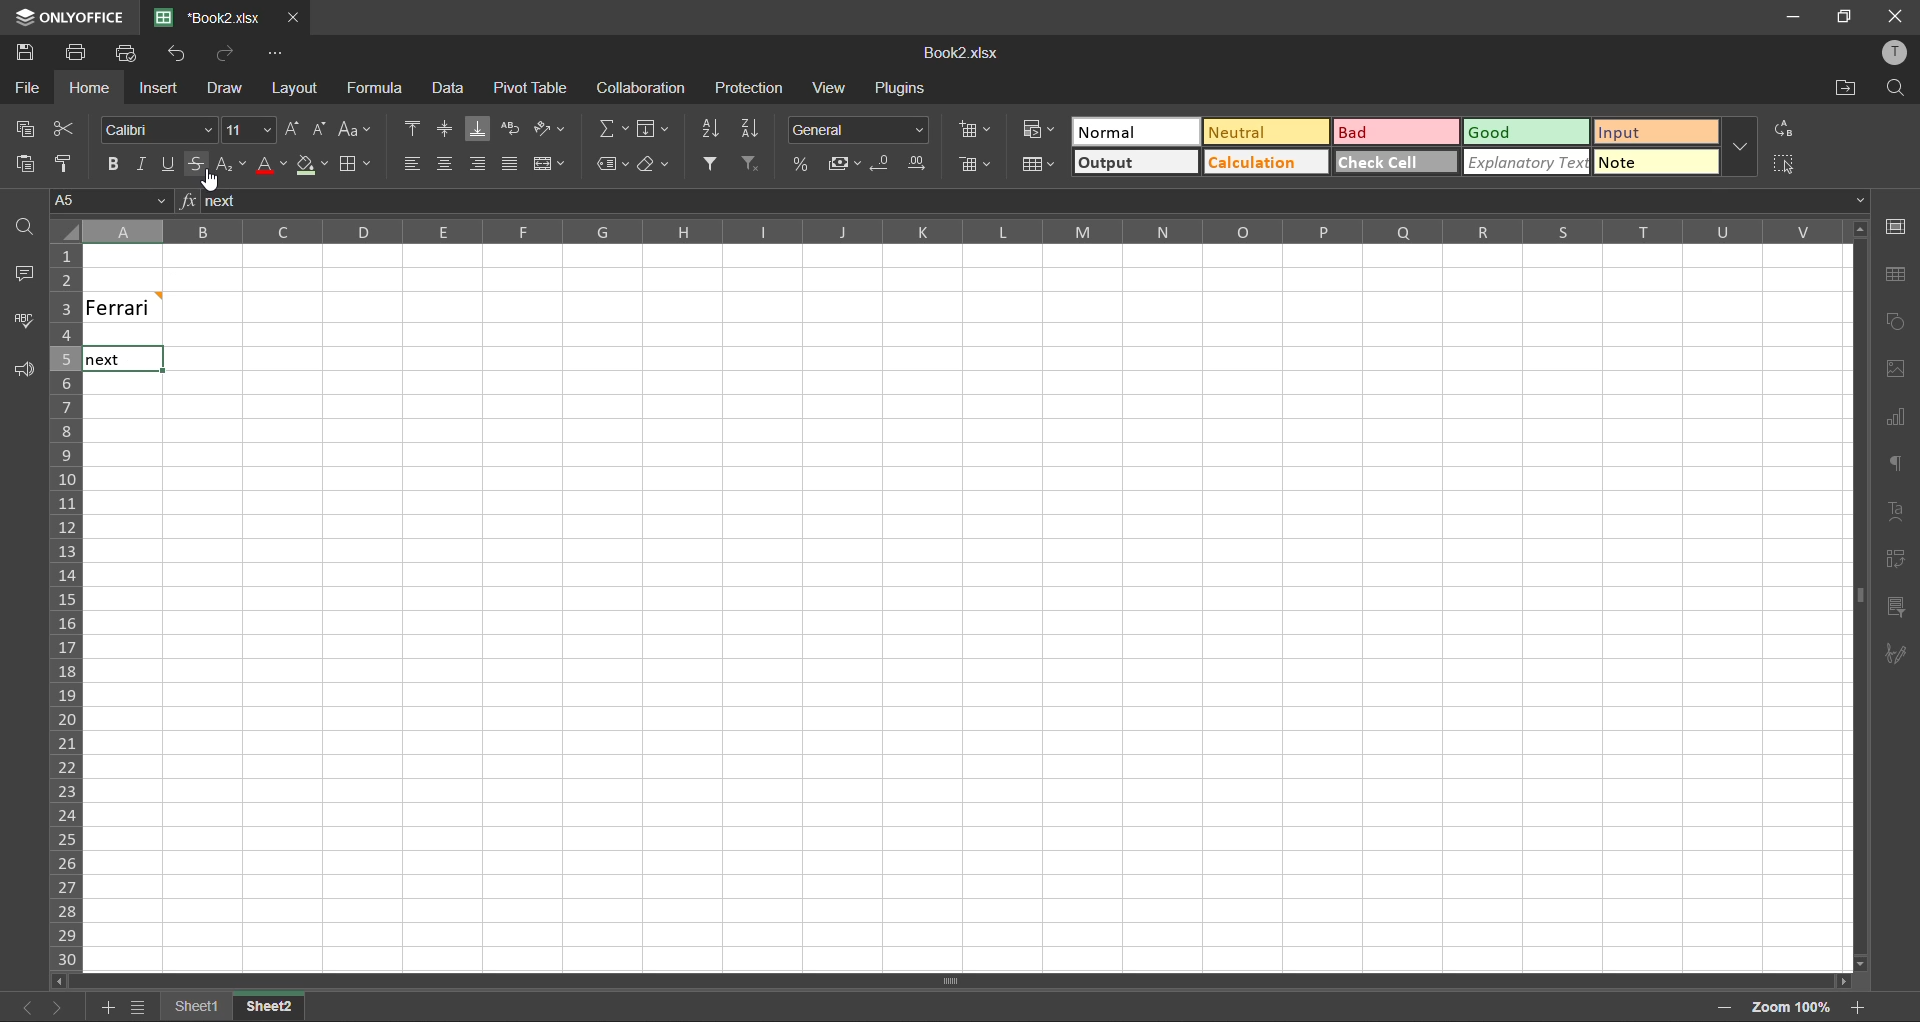 The height and width of the screenshot is (1022, 1920). I want to click on number format, so click(859, 128).